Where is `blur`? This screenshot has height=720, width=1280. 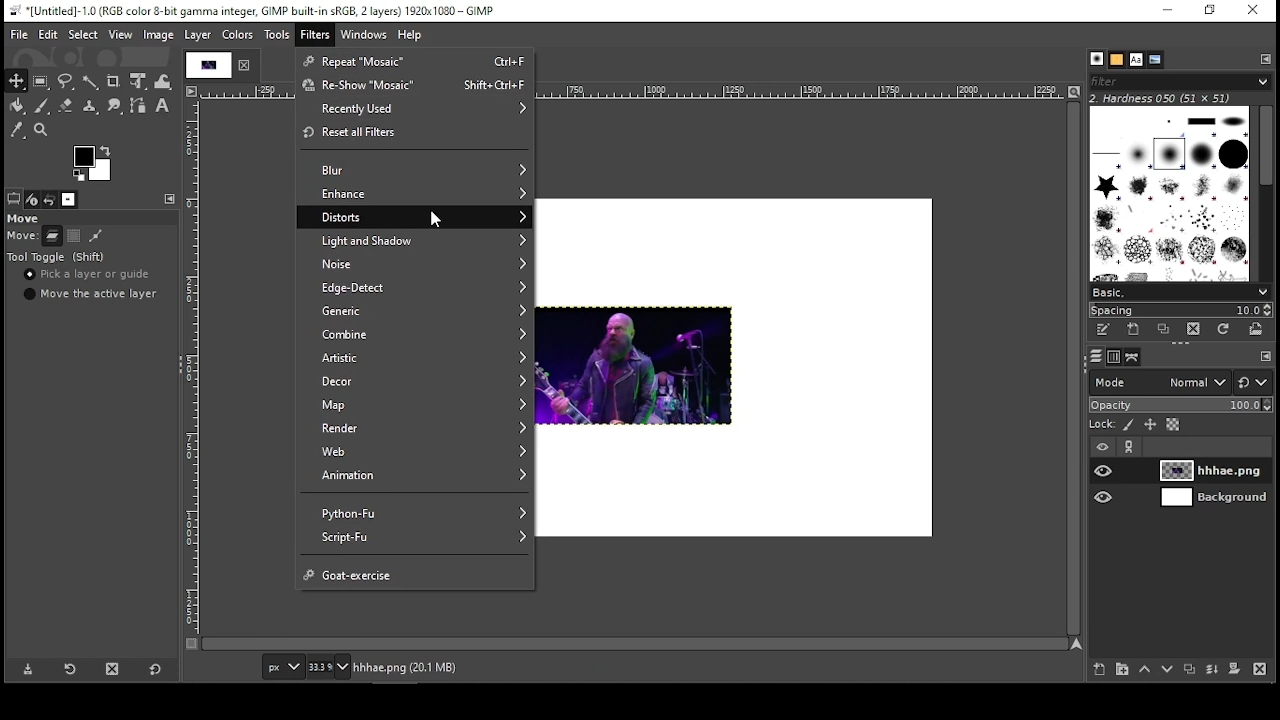
blur is located at coordinates (417, 170).